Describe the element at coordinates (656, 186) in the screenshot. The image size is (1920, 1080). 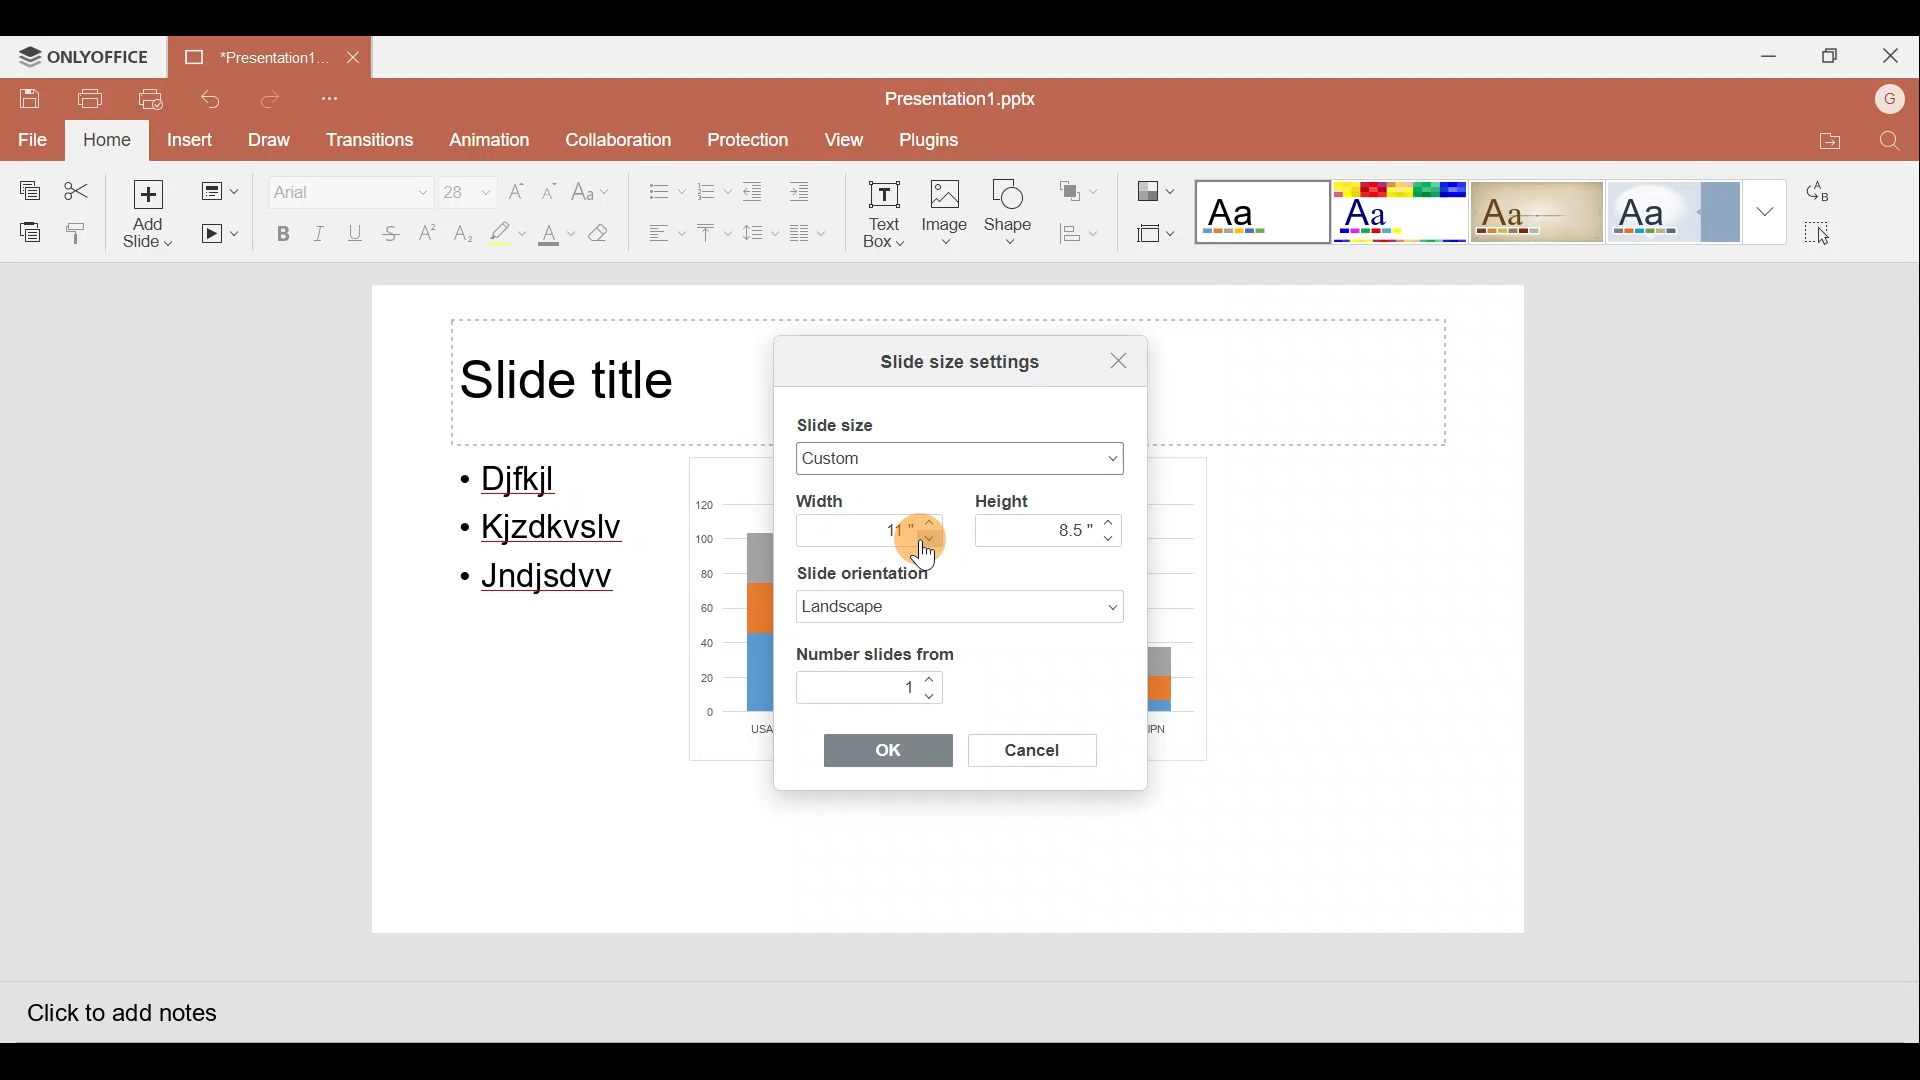
I see `Bullets` at that location.